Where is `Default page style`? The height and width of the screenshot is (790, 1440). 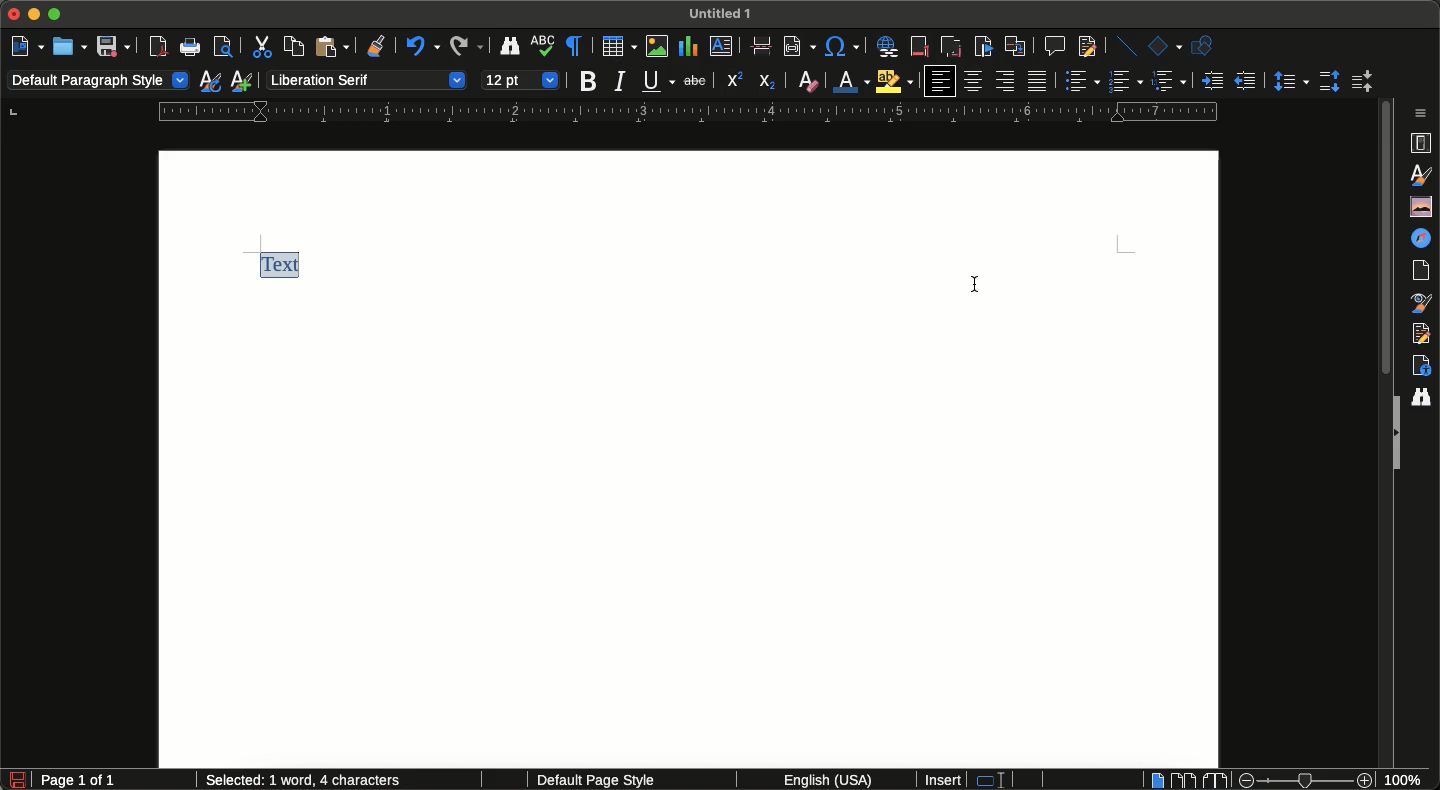 Default page style is located at coordinates (613, 781).